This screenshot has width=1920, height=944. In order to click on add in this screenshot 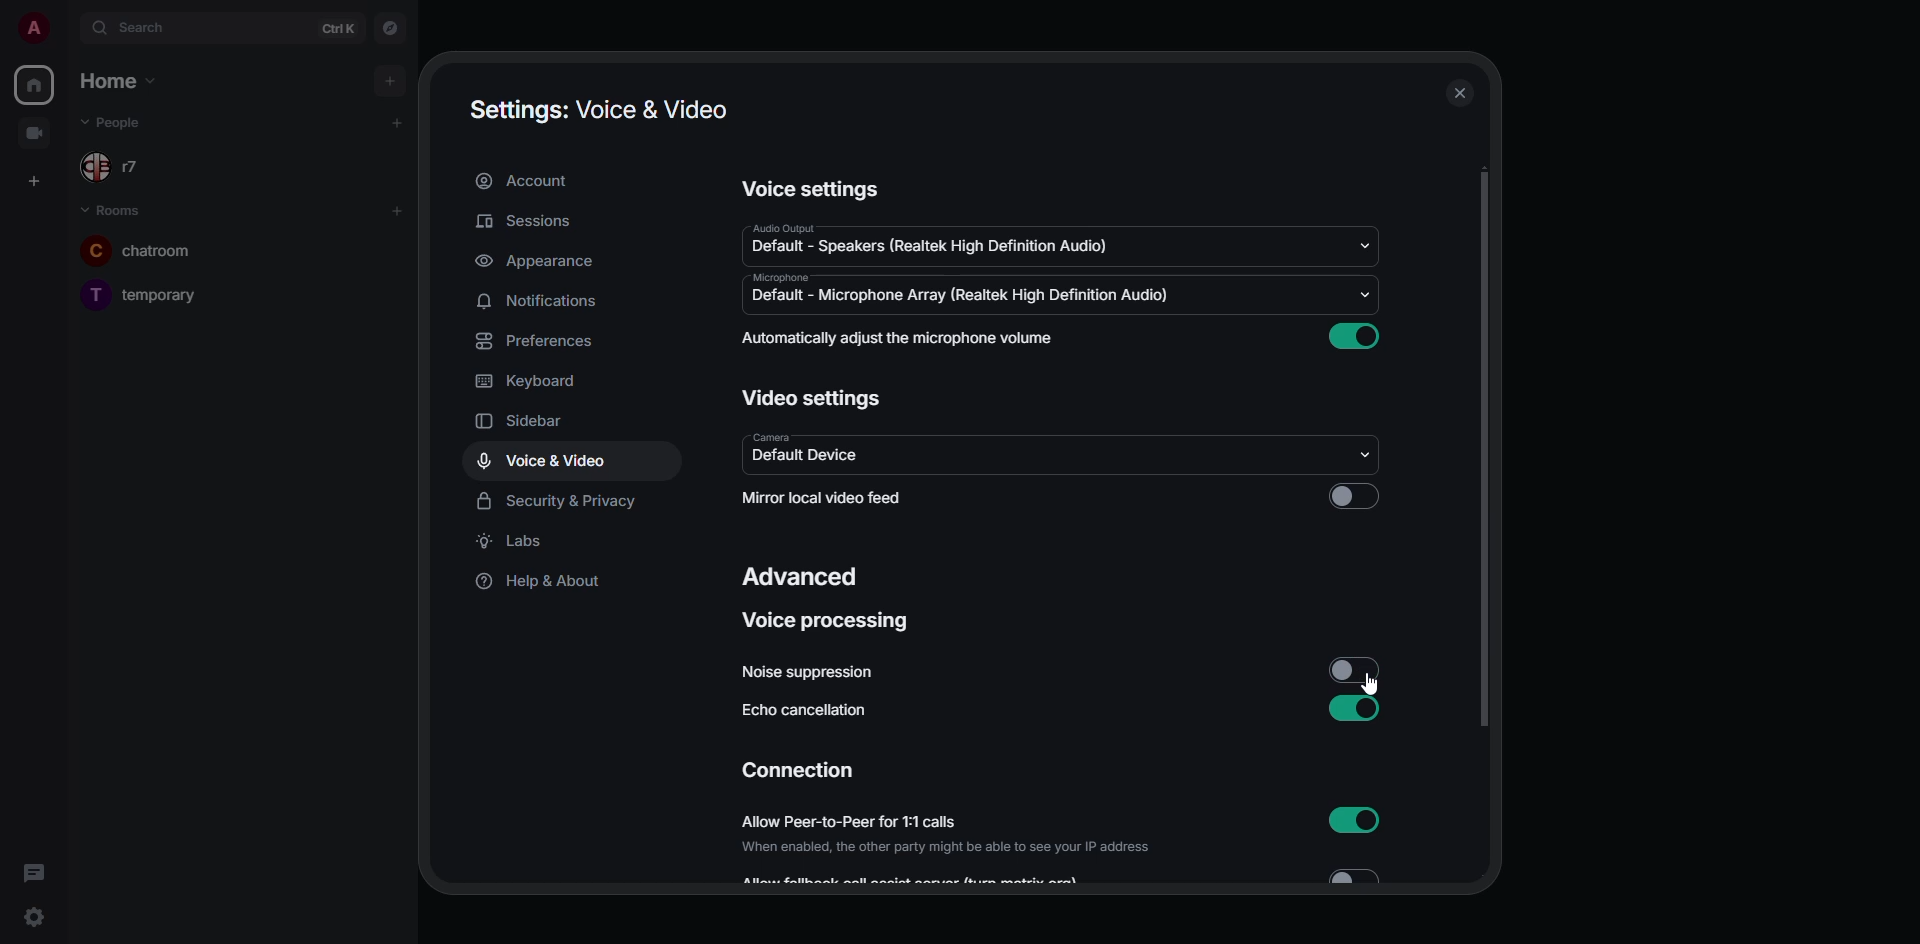, I will do `click(400, 122)`.